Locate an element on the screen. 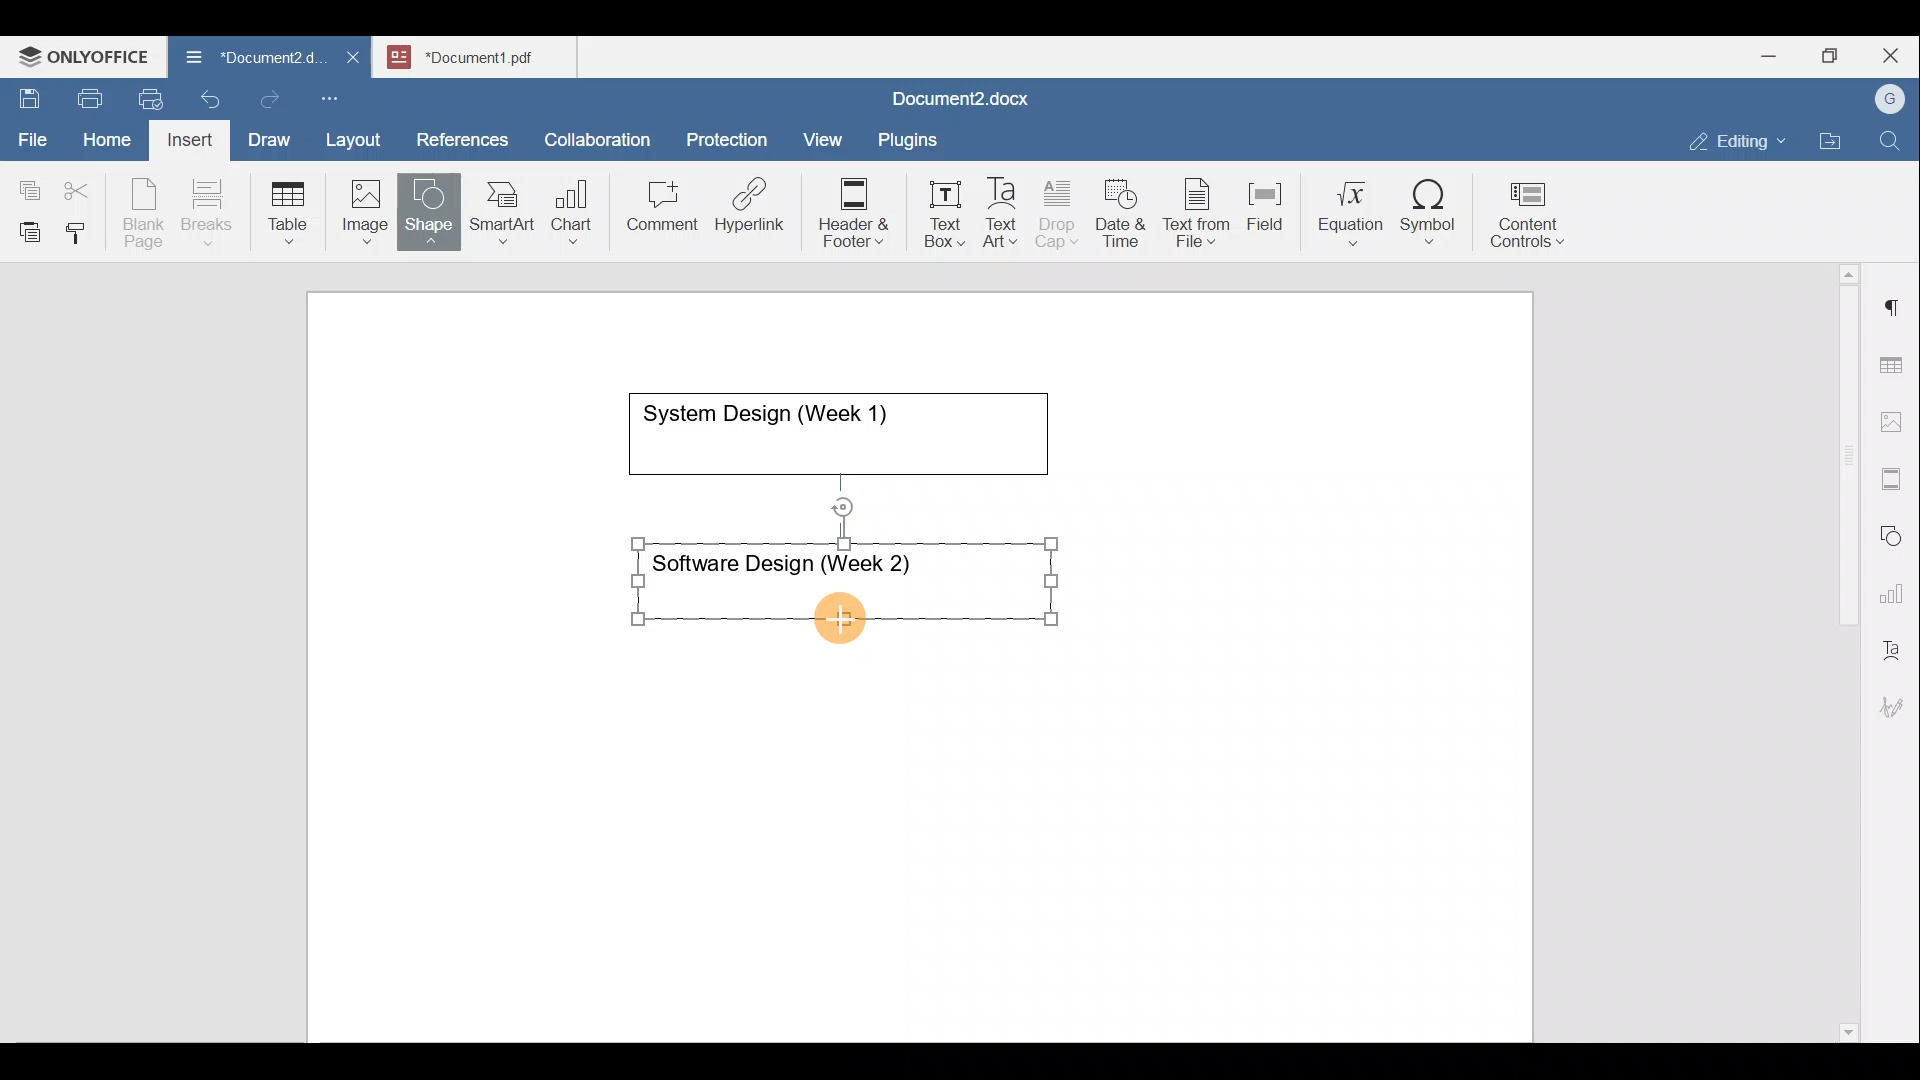 The image size is (1920, 1080). Open file location is located at coordinates (1835, 143).